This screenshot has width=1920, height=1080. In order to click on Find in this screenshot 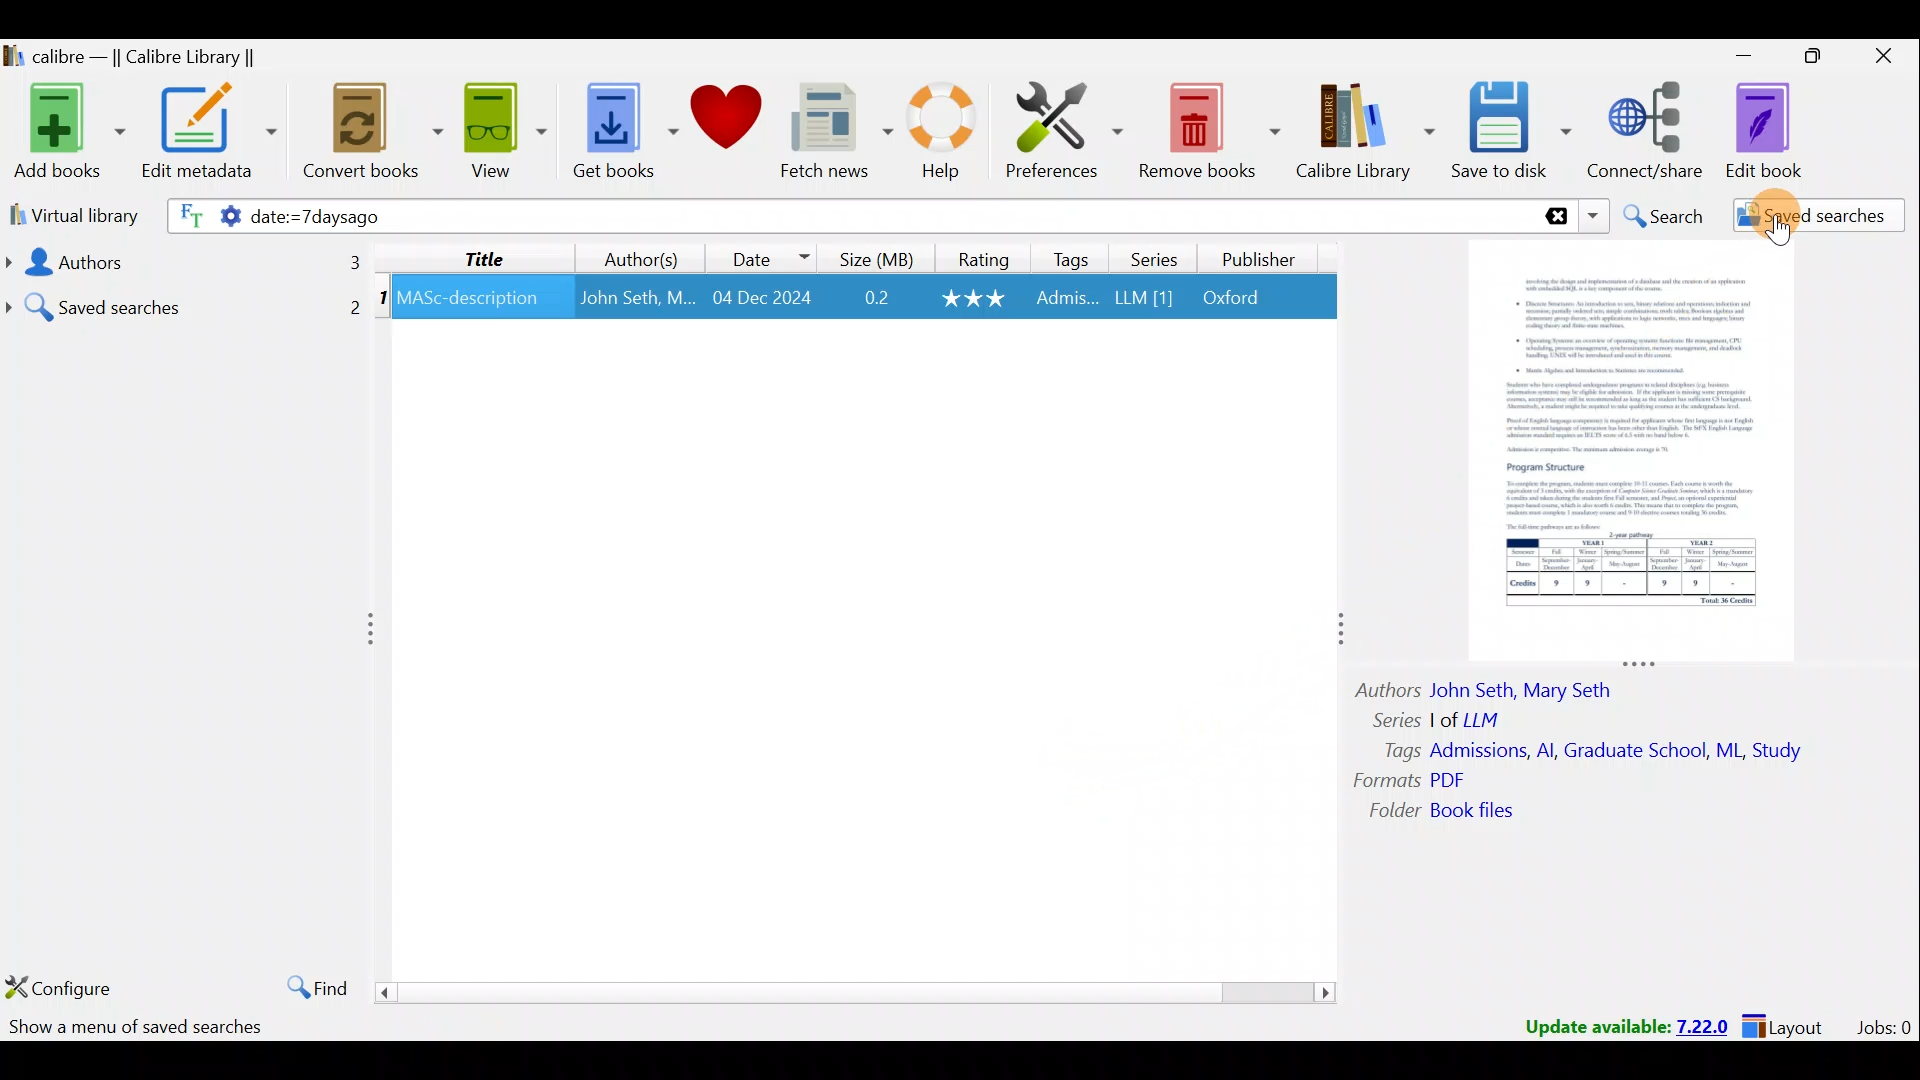, I will do `click(312, 984)`.